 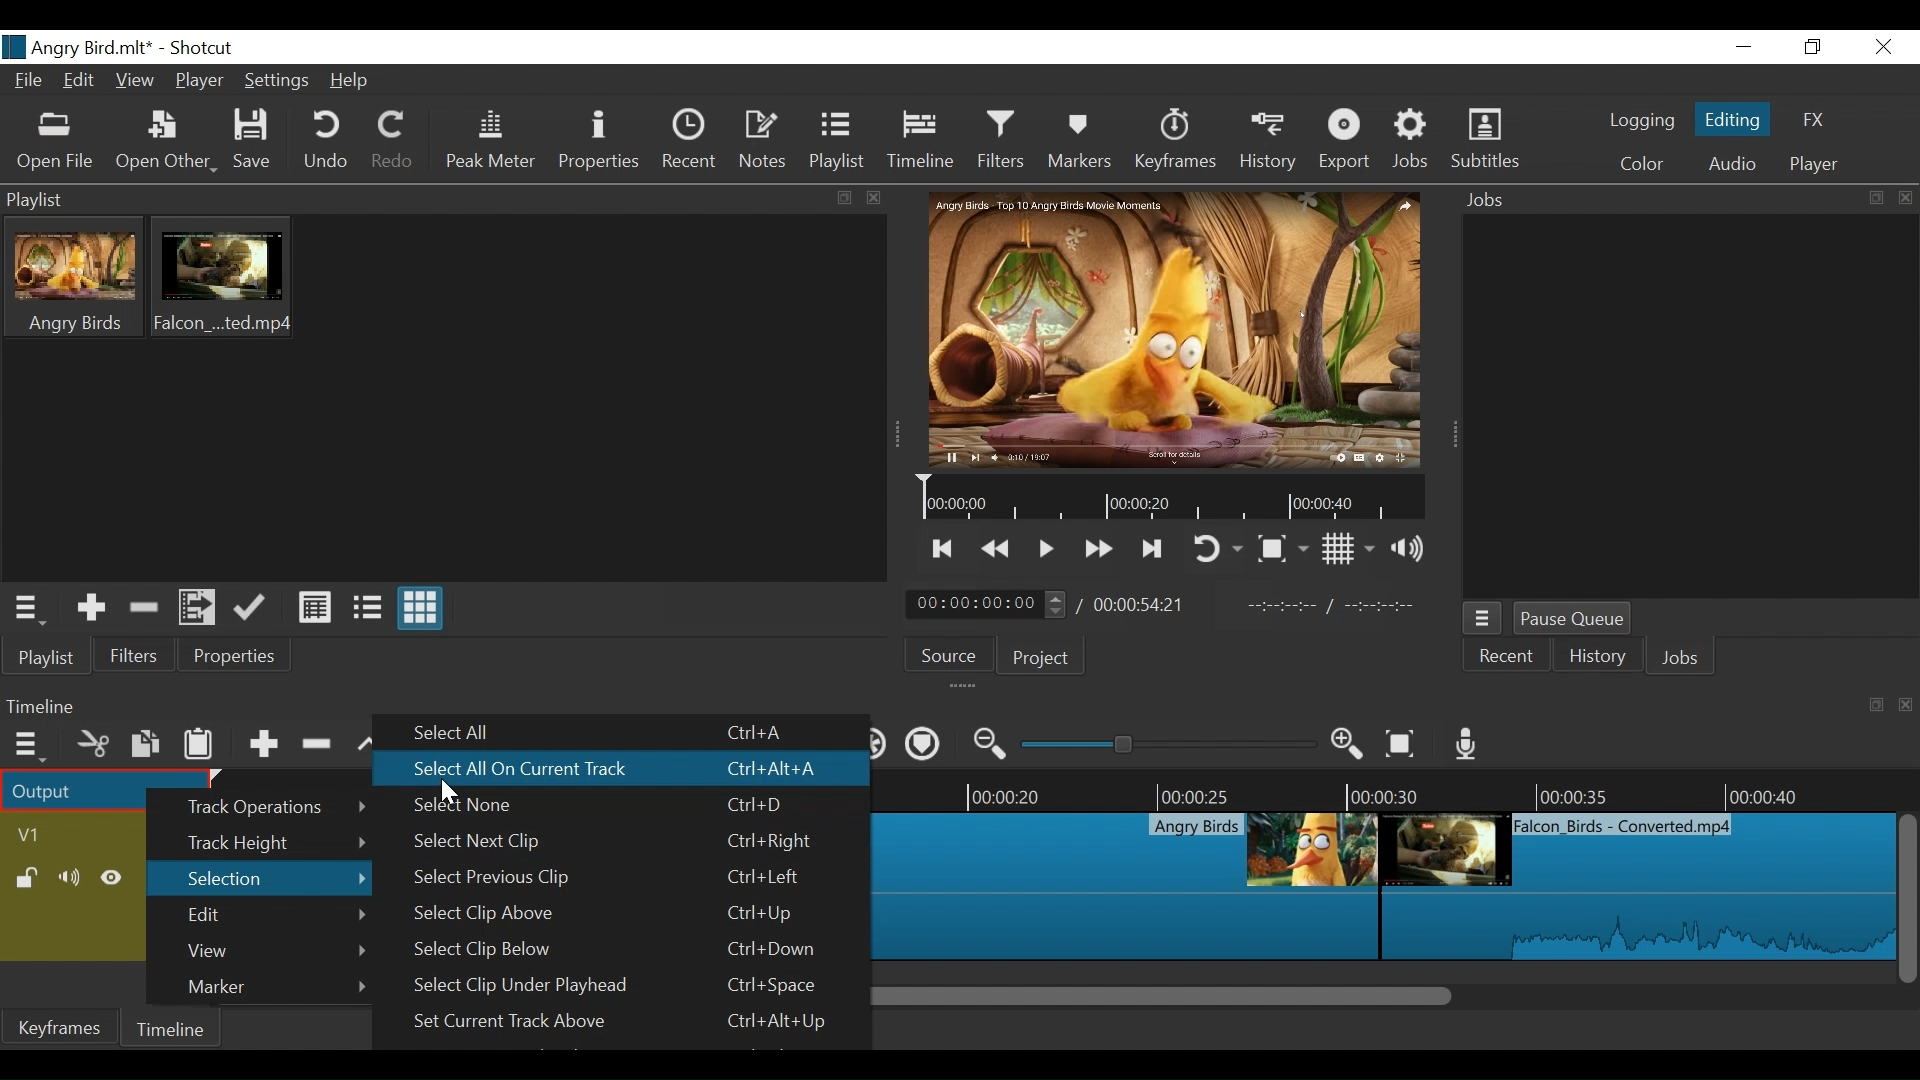 I want to click on Timeline, so click(x=920, y=140).